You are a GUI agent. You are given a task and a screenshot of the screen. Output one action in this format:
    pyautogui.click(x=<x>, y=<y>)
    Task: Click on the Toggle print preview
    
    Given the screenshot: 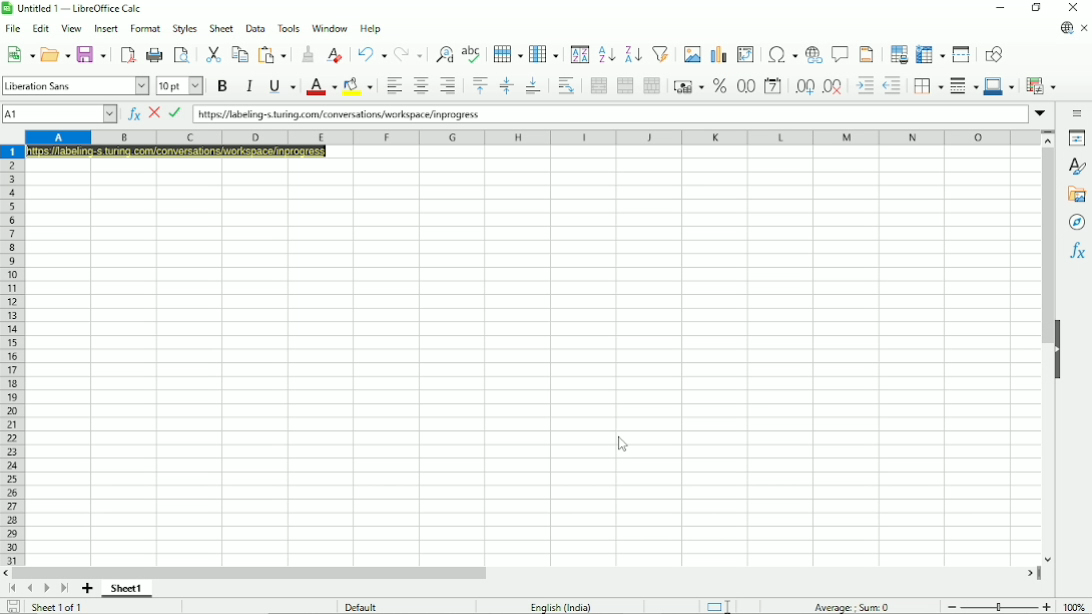 What is the action you would take?
    pyautogui.click(x=183, y=56)
    